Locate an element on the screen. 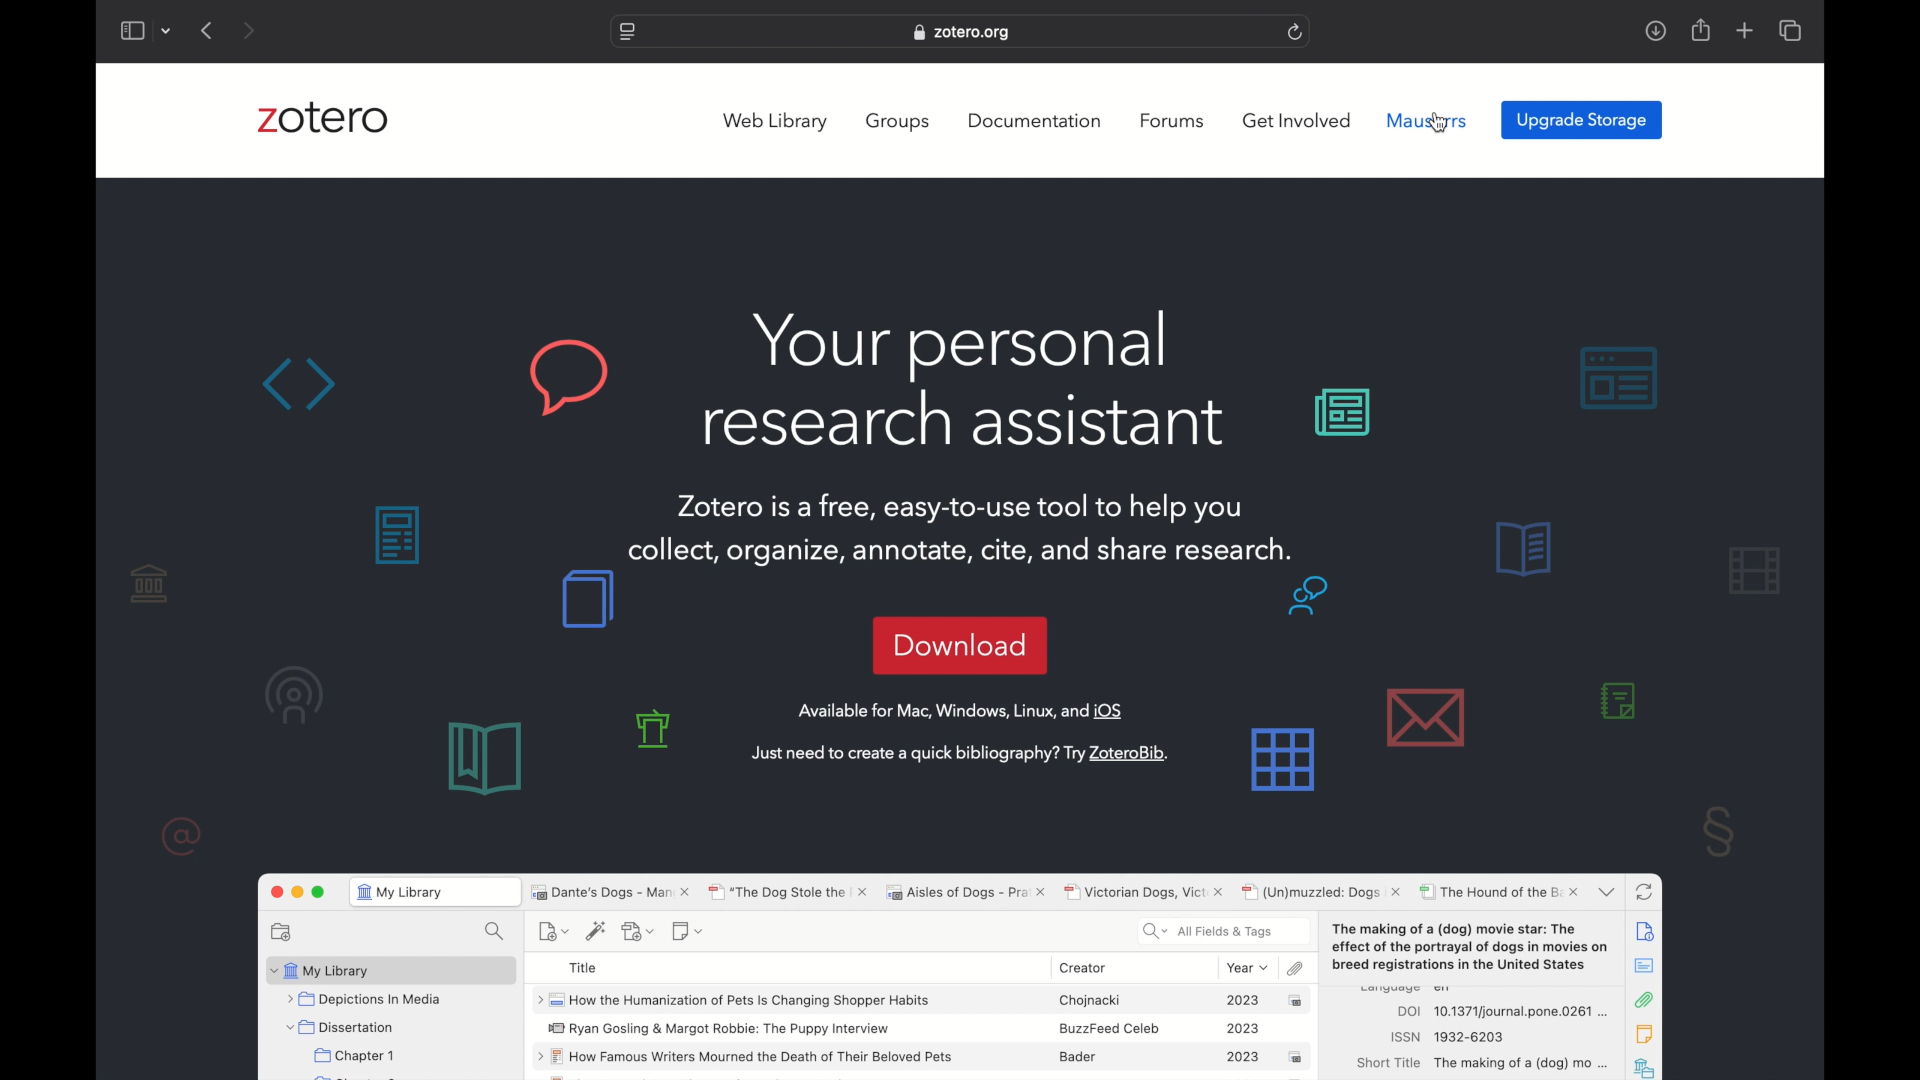  Zotero is a free, easy-to-use tool to help you
collect, organize, annotate, cite, and share research.
_— § is located at coordinates (953, 526).